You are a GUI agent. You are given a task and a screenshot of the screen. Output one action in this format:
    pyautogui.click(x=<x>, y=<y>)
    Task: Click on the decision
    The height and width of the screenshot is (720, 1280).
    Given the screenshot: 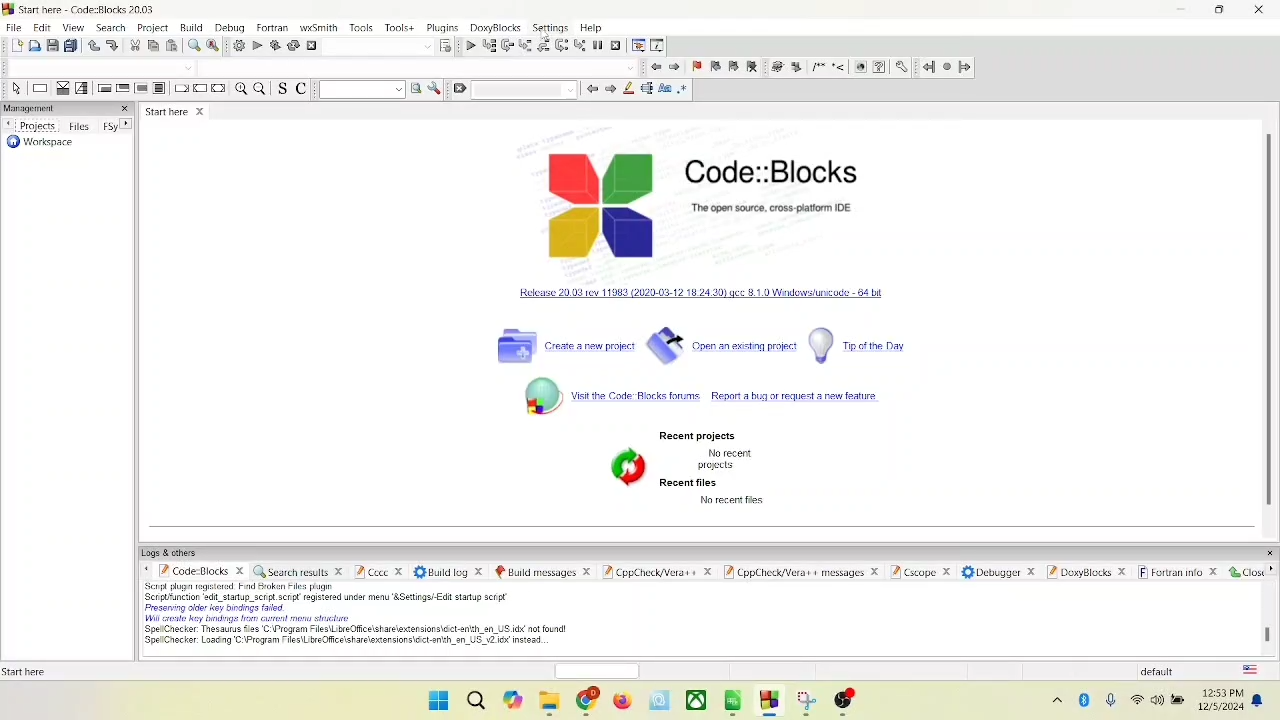 What is the action you would take?
    pyautogui.click(x=59, y=87)
    